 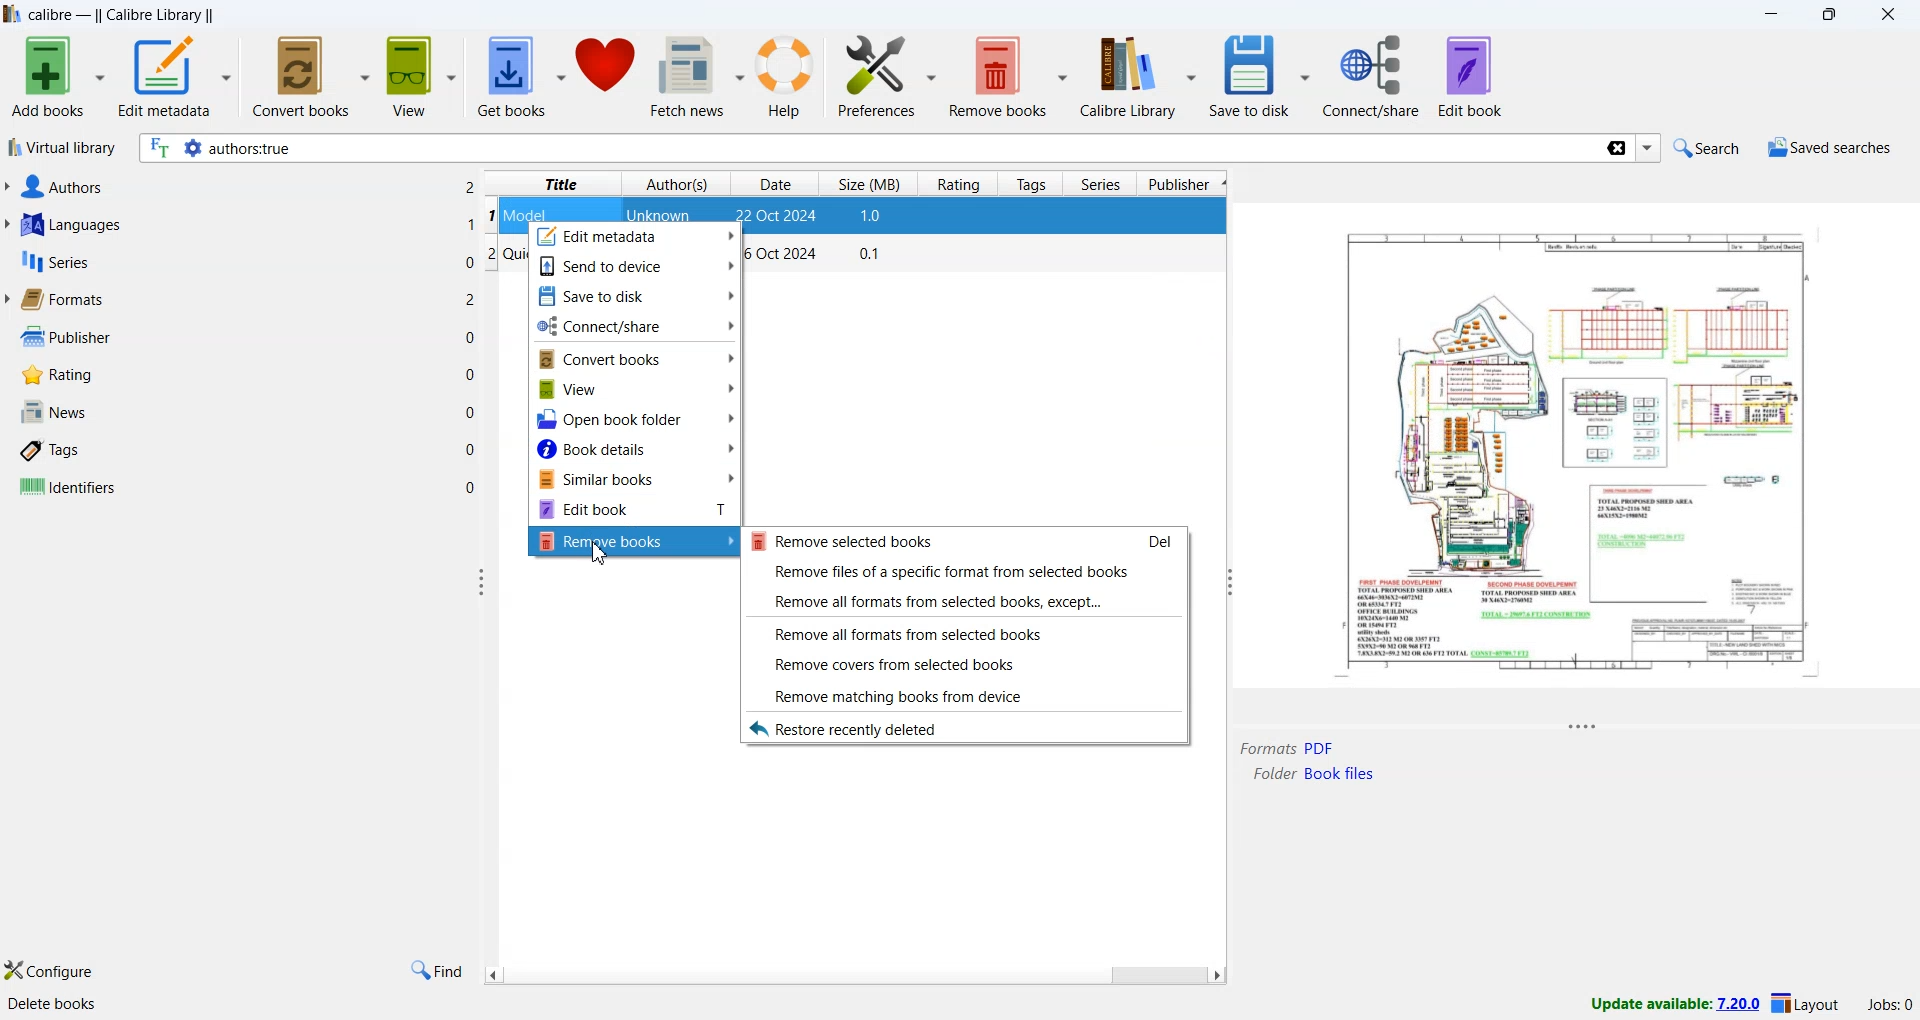 What do you see at coordinates (779, 217) in the screenshot?
I see `date` at bounding box center [779, 217].